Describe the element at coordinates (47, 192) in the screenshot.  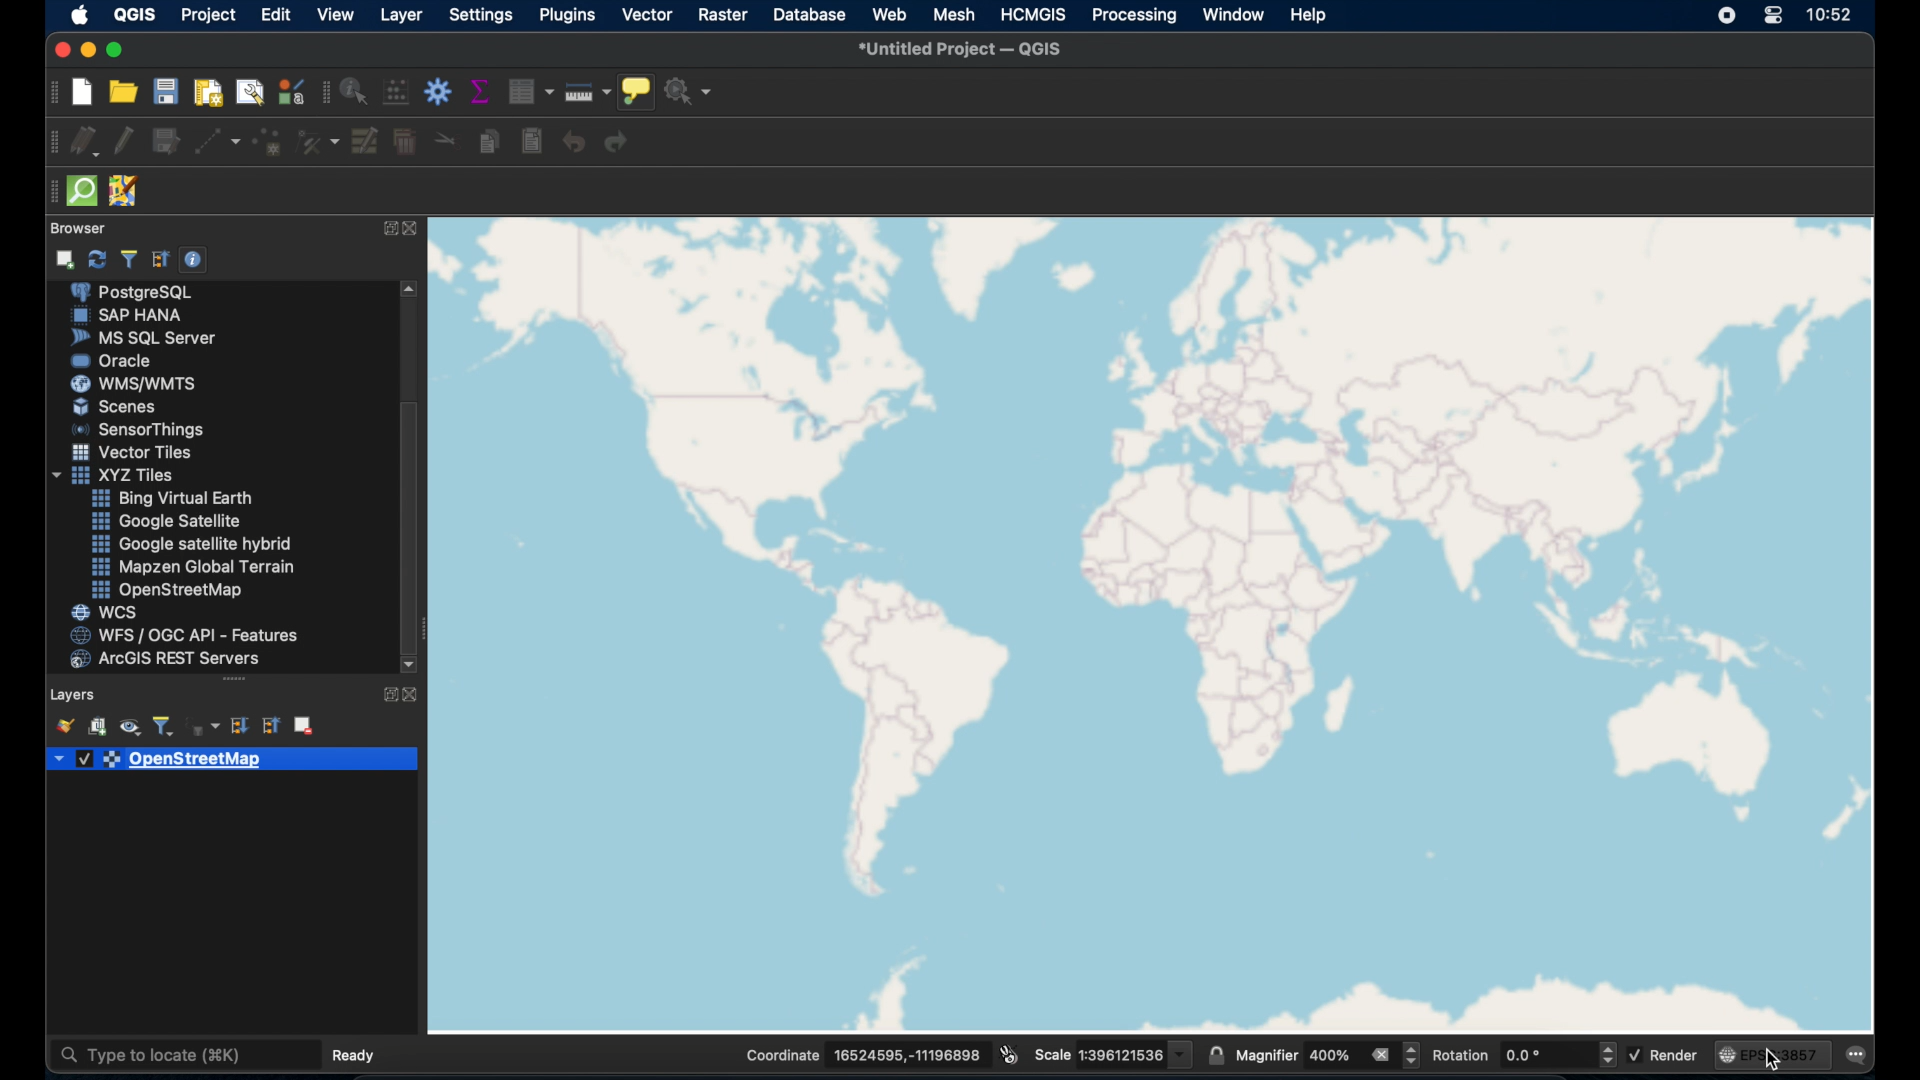
I see `drag handle` at that location.